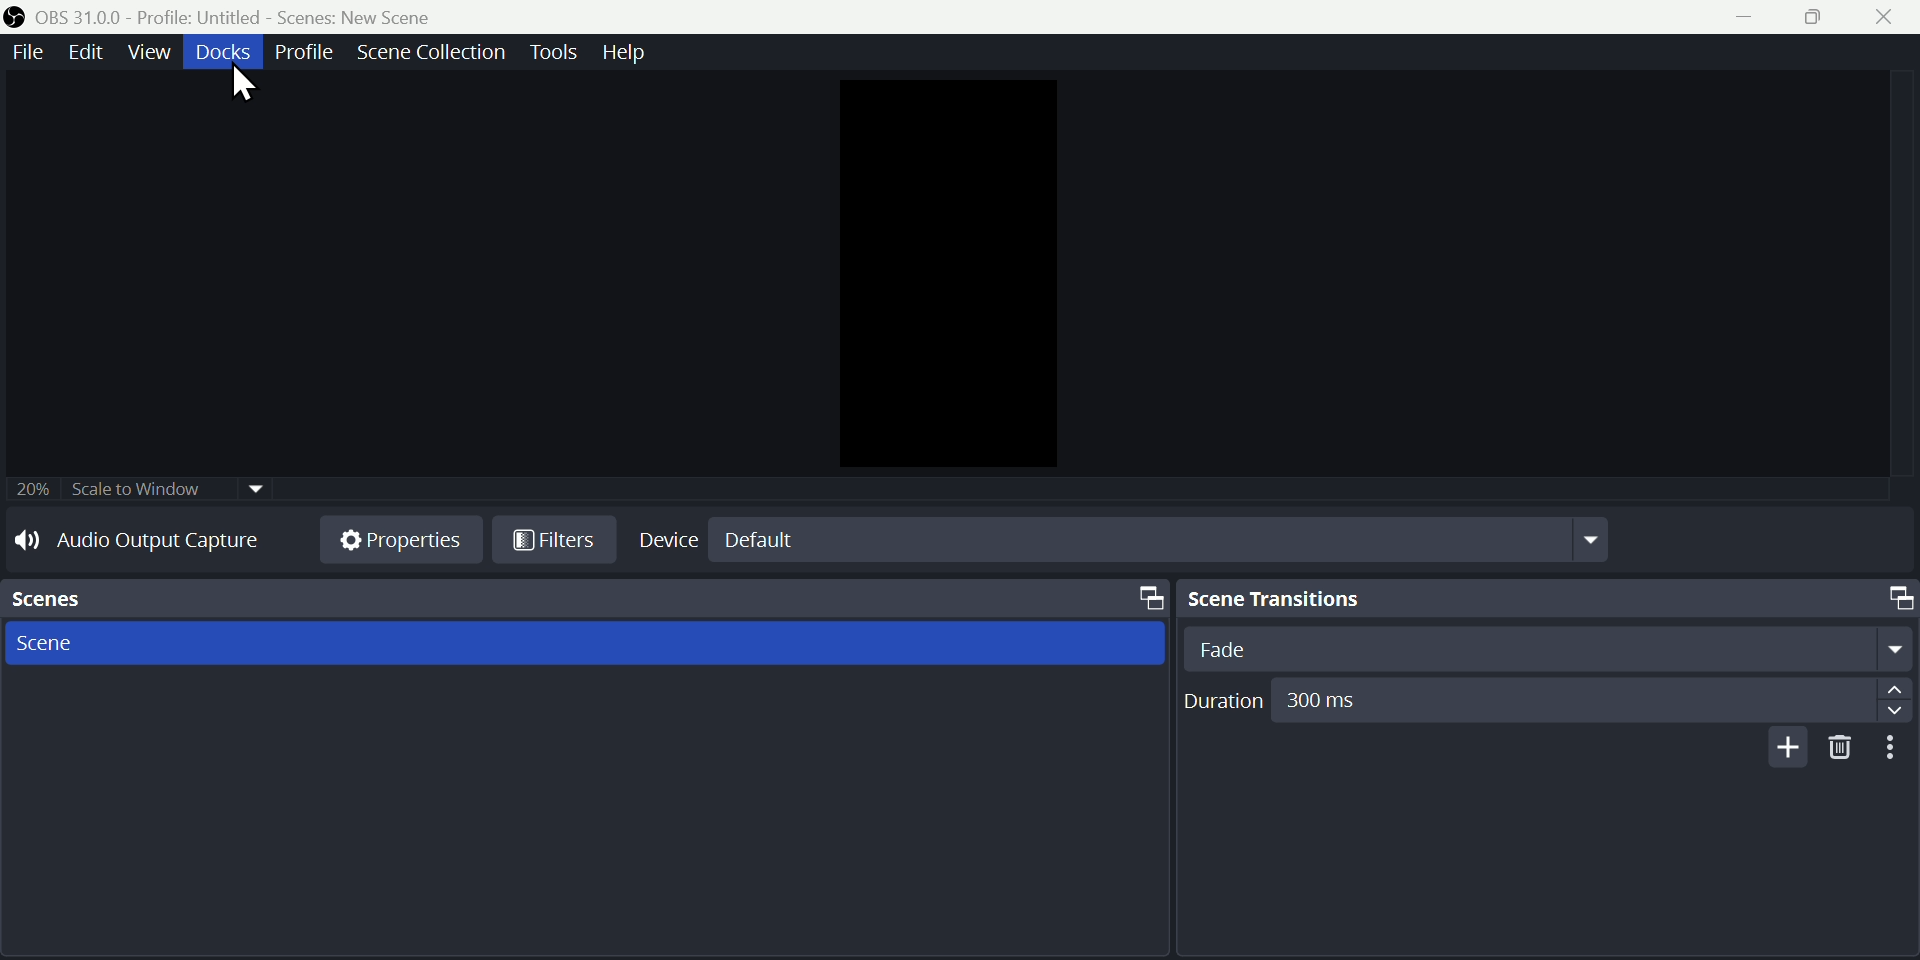 This screenshot has width=1920, height=960. What do you see at coordinates (1783, 748) in the screenshot?
I see `add` at bounding box center [1783, 748].